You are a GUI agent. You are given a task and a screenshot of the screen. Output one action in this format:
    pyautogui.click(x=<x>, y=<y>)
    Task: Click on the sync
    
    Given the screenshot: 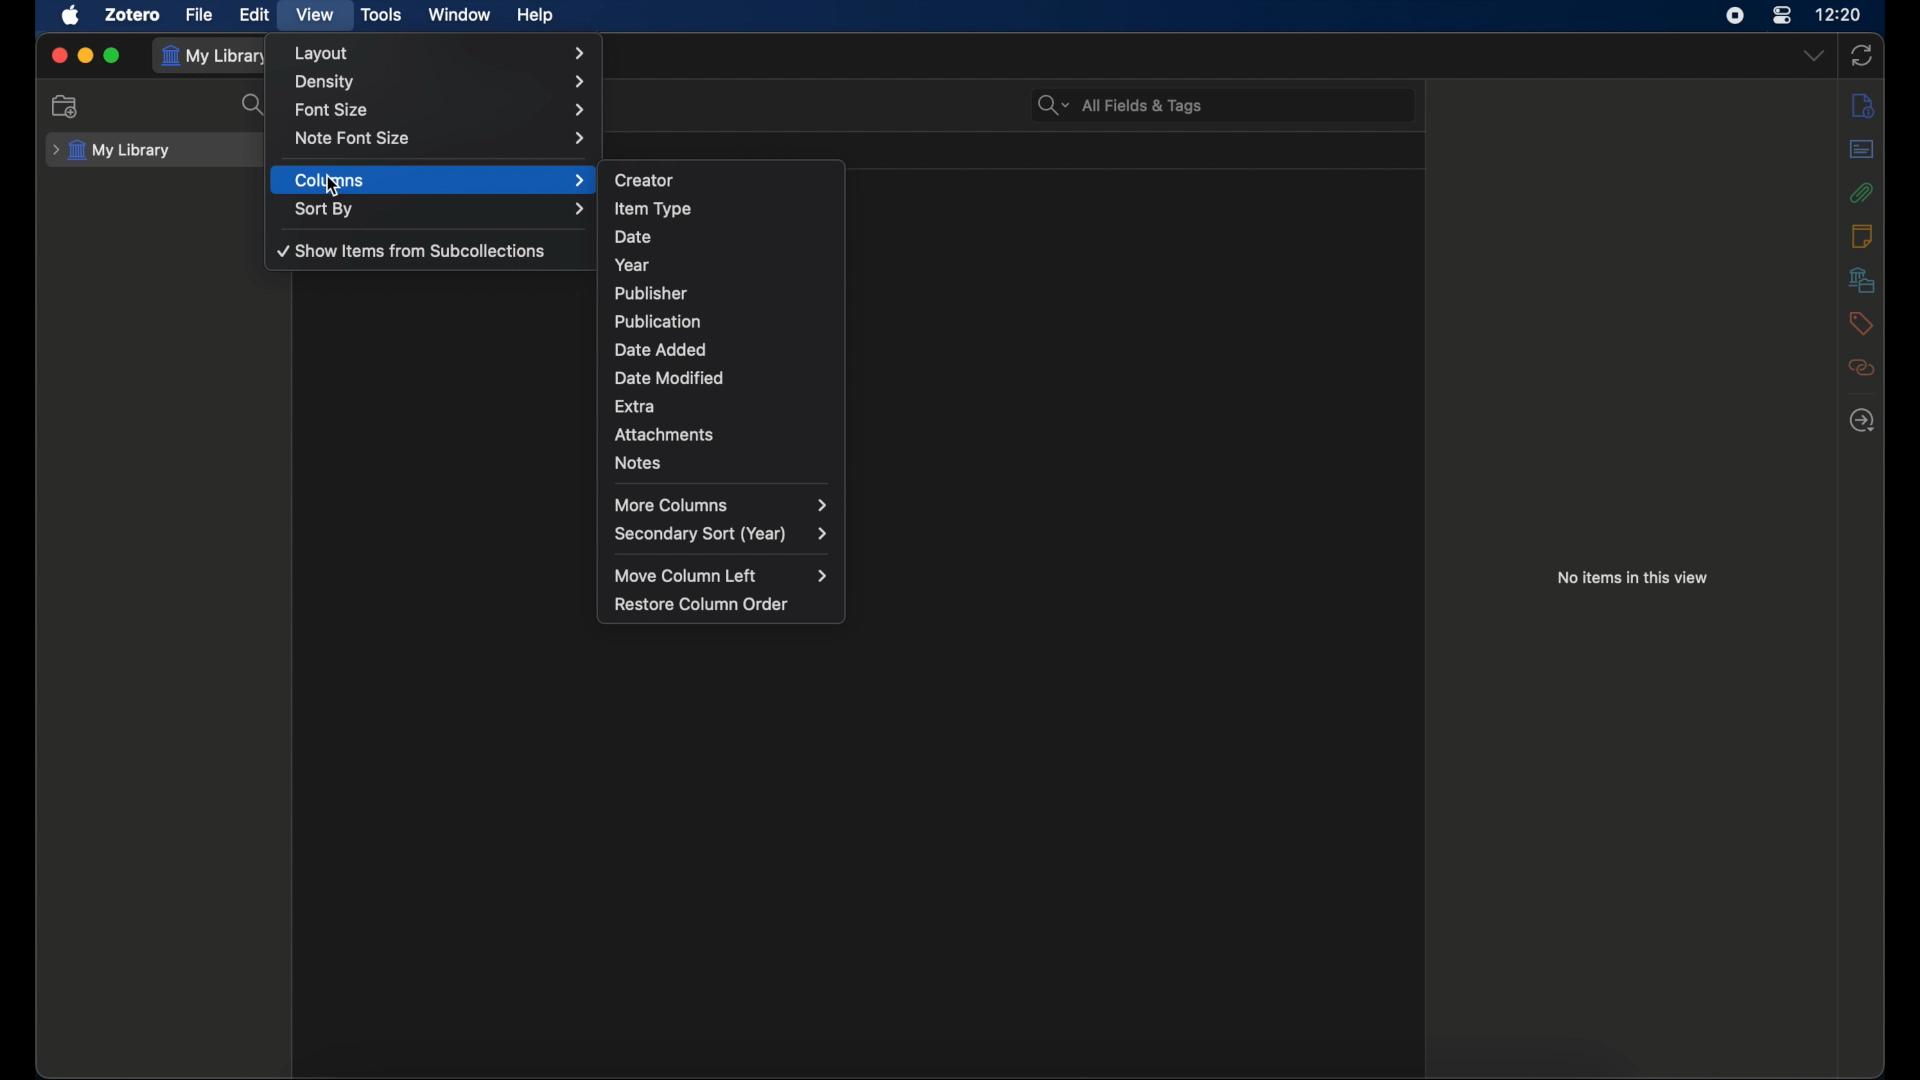 What is the action you would take?
    pyautogui.click(x=1861, y=55)
    